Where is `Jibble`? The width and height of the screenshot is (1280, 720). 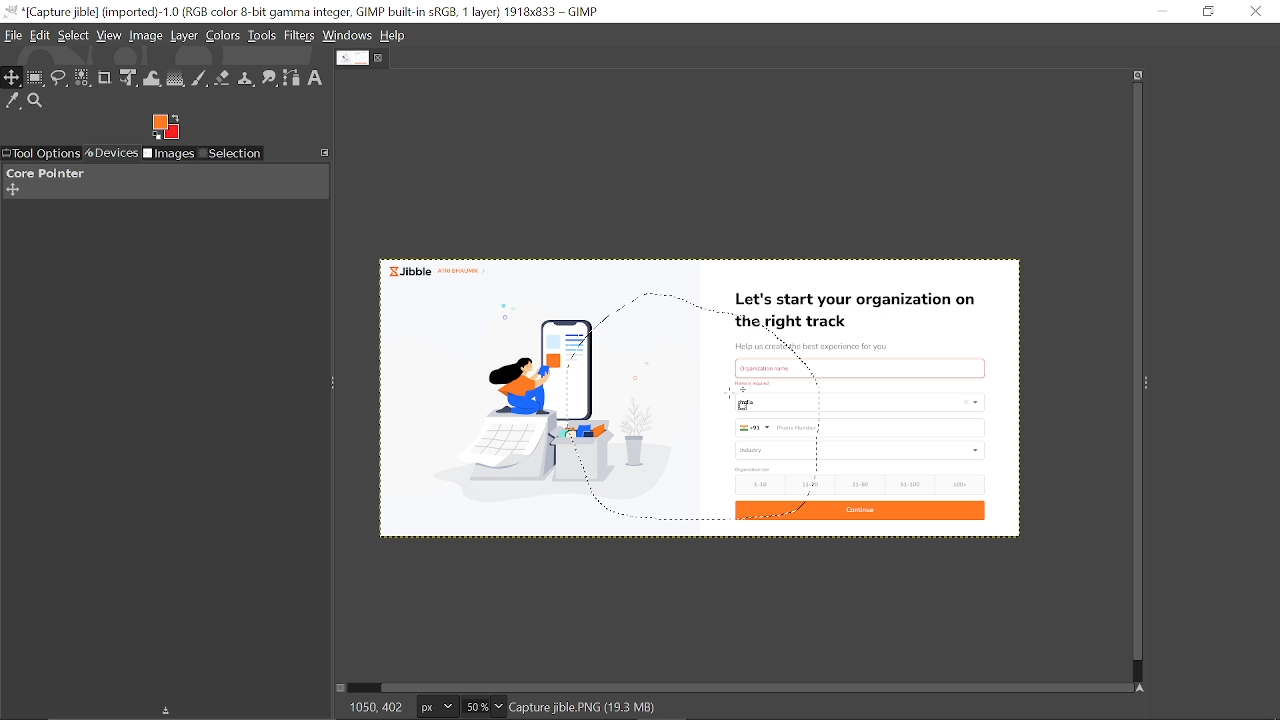 Jibble is located at coordinates (436, 269).